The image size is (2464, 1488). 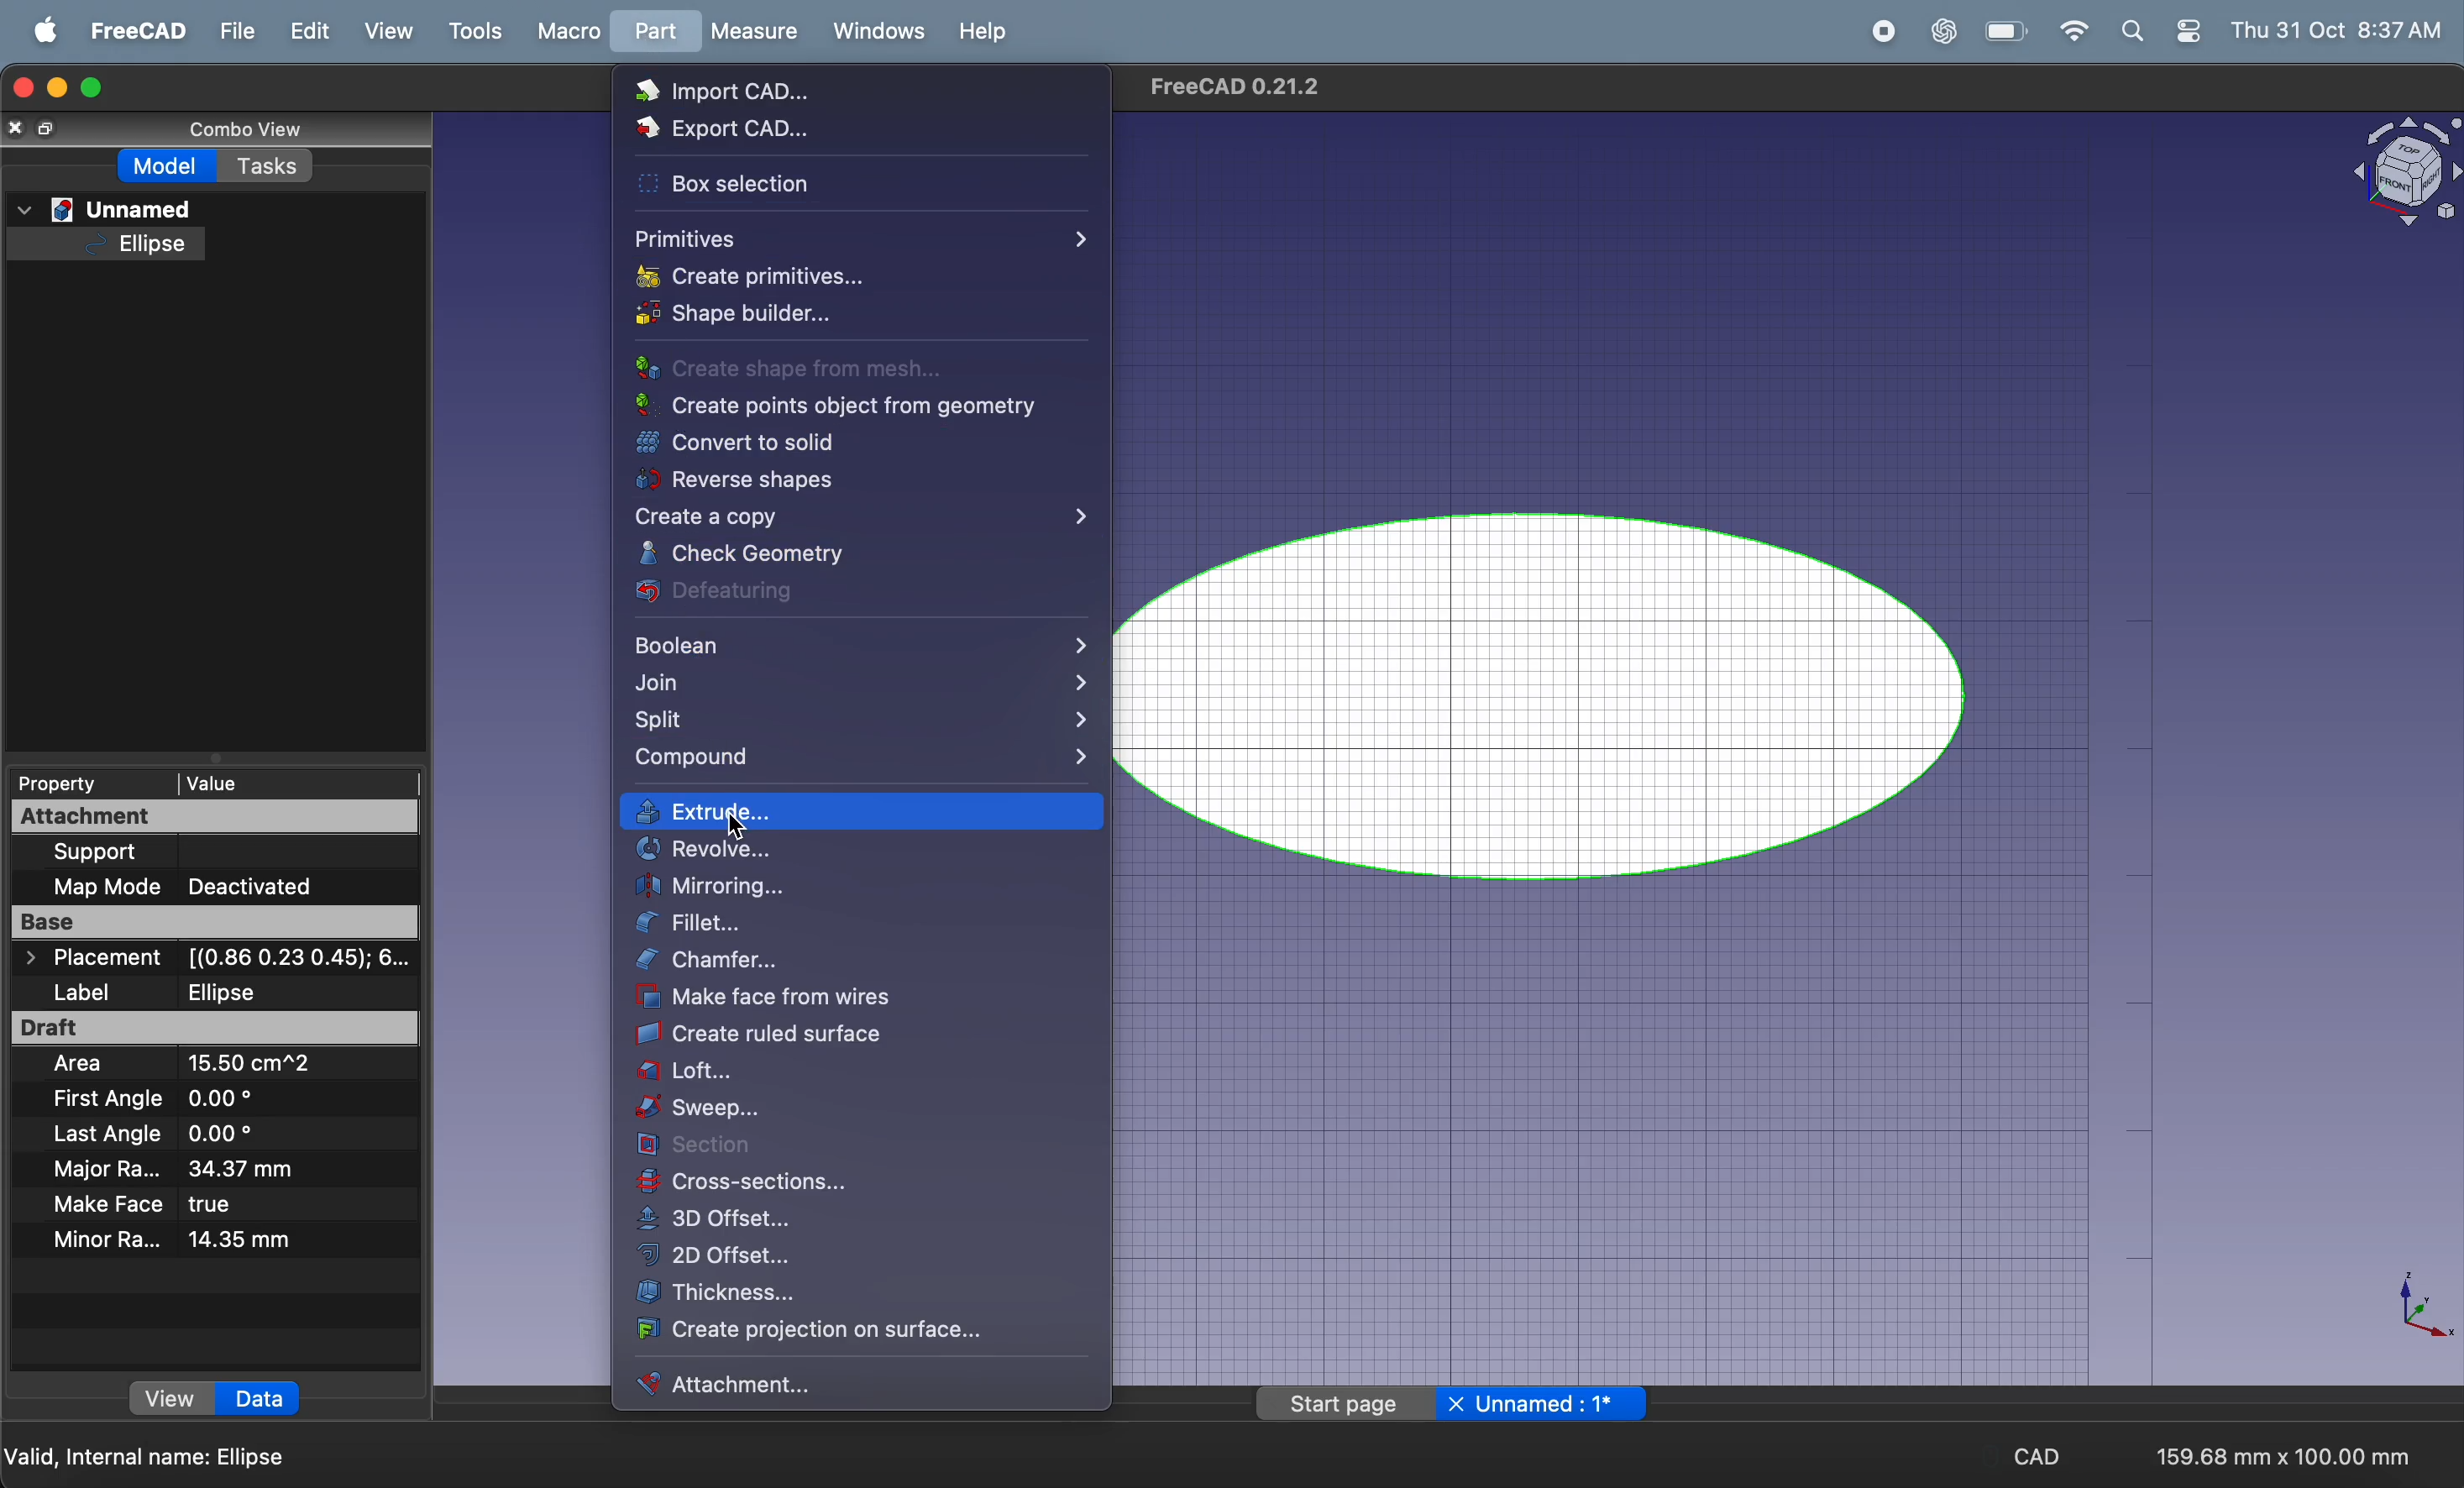 I want to click on cad, so click(x=2039, y=1453).